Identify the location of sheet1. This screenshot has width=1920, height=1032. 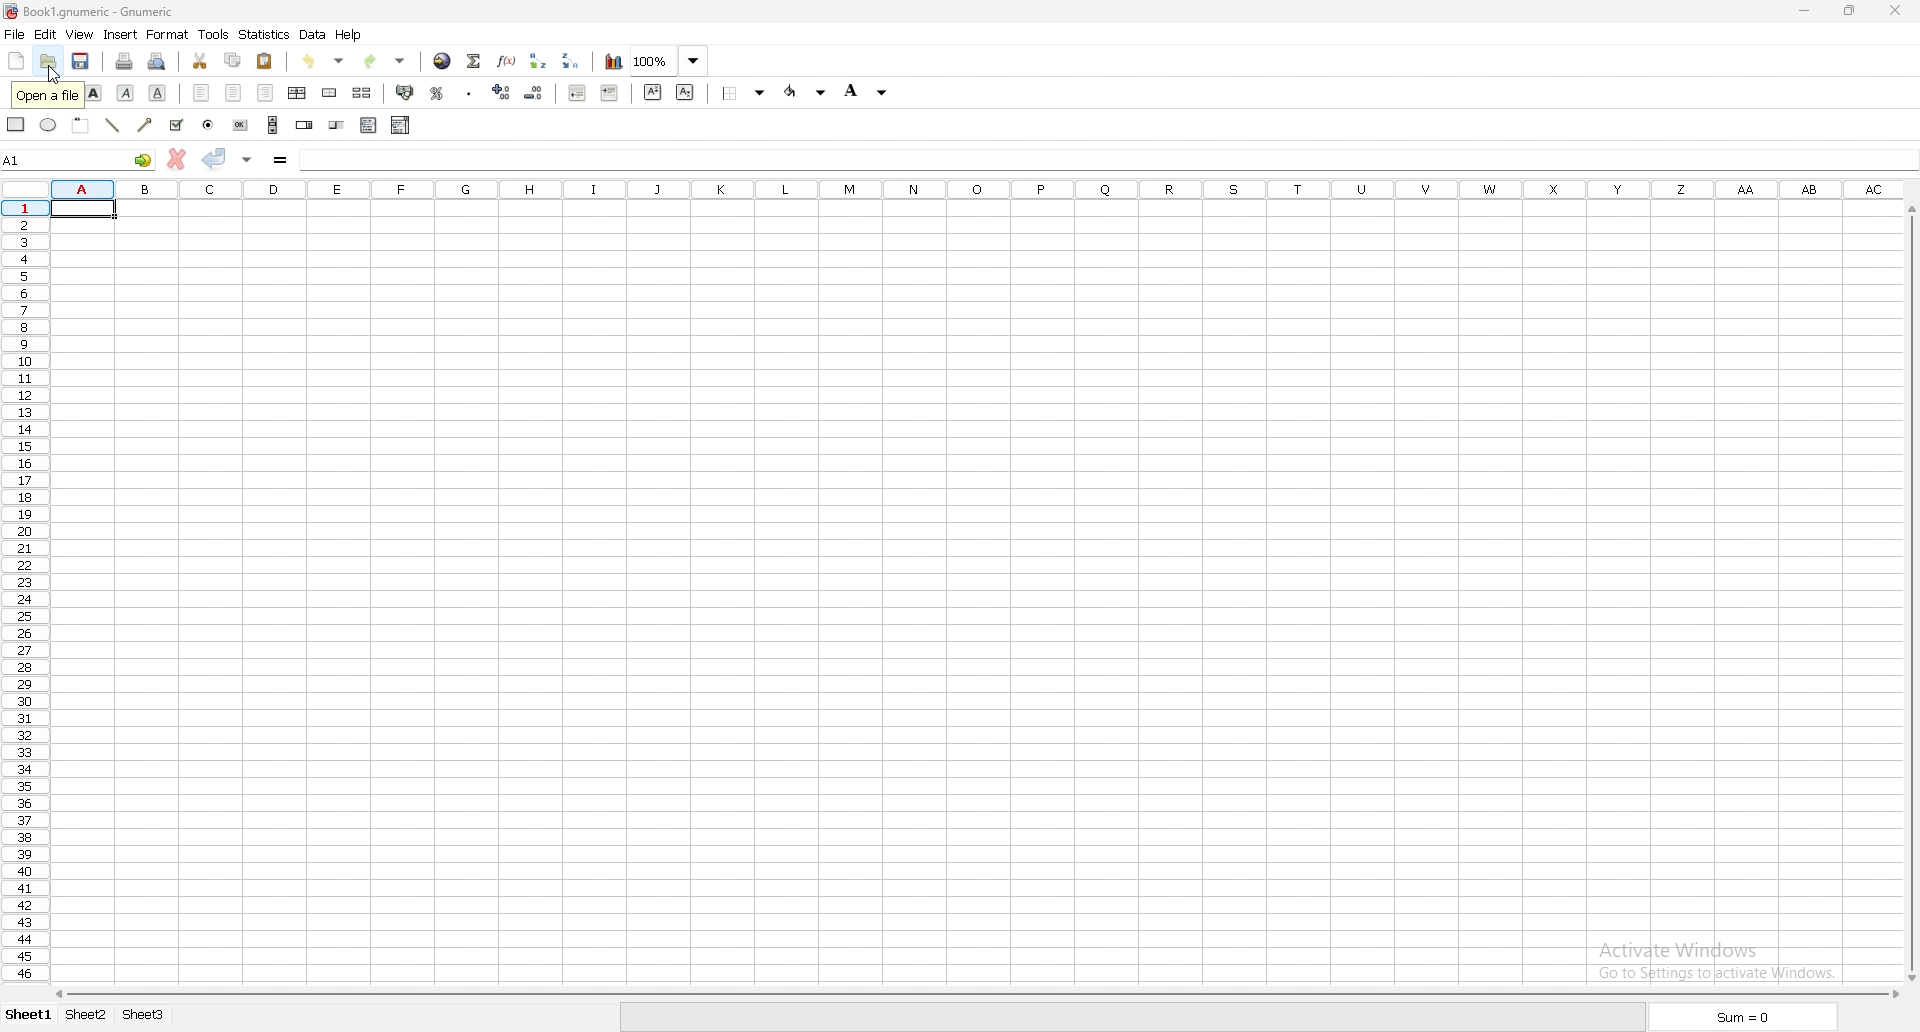
(28, 1013).